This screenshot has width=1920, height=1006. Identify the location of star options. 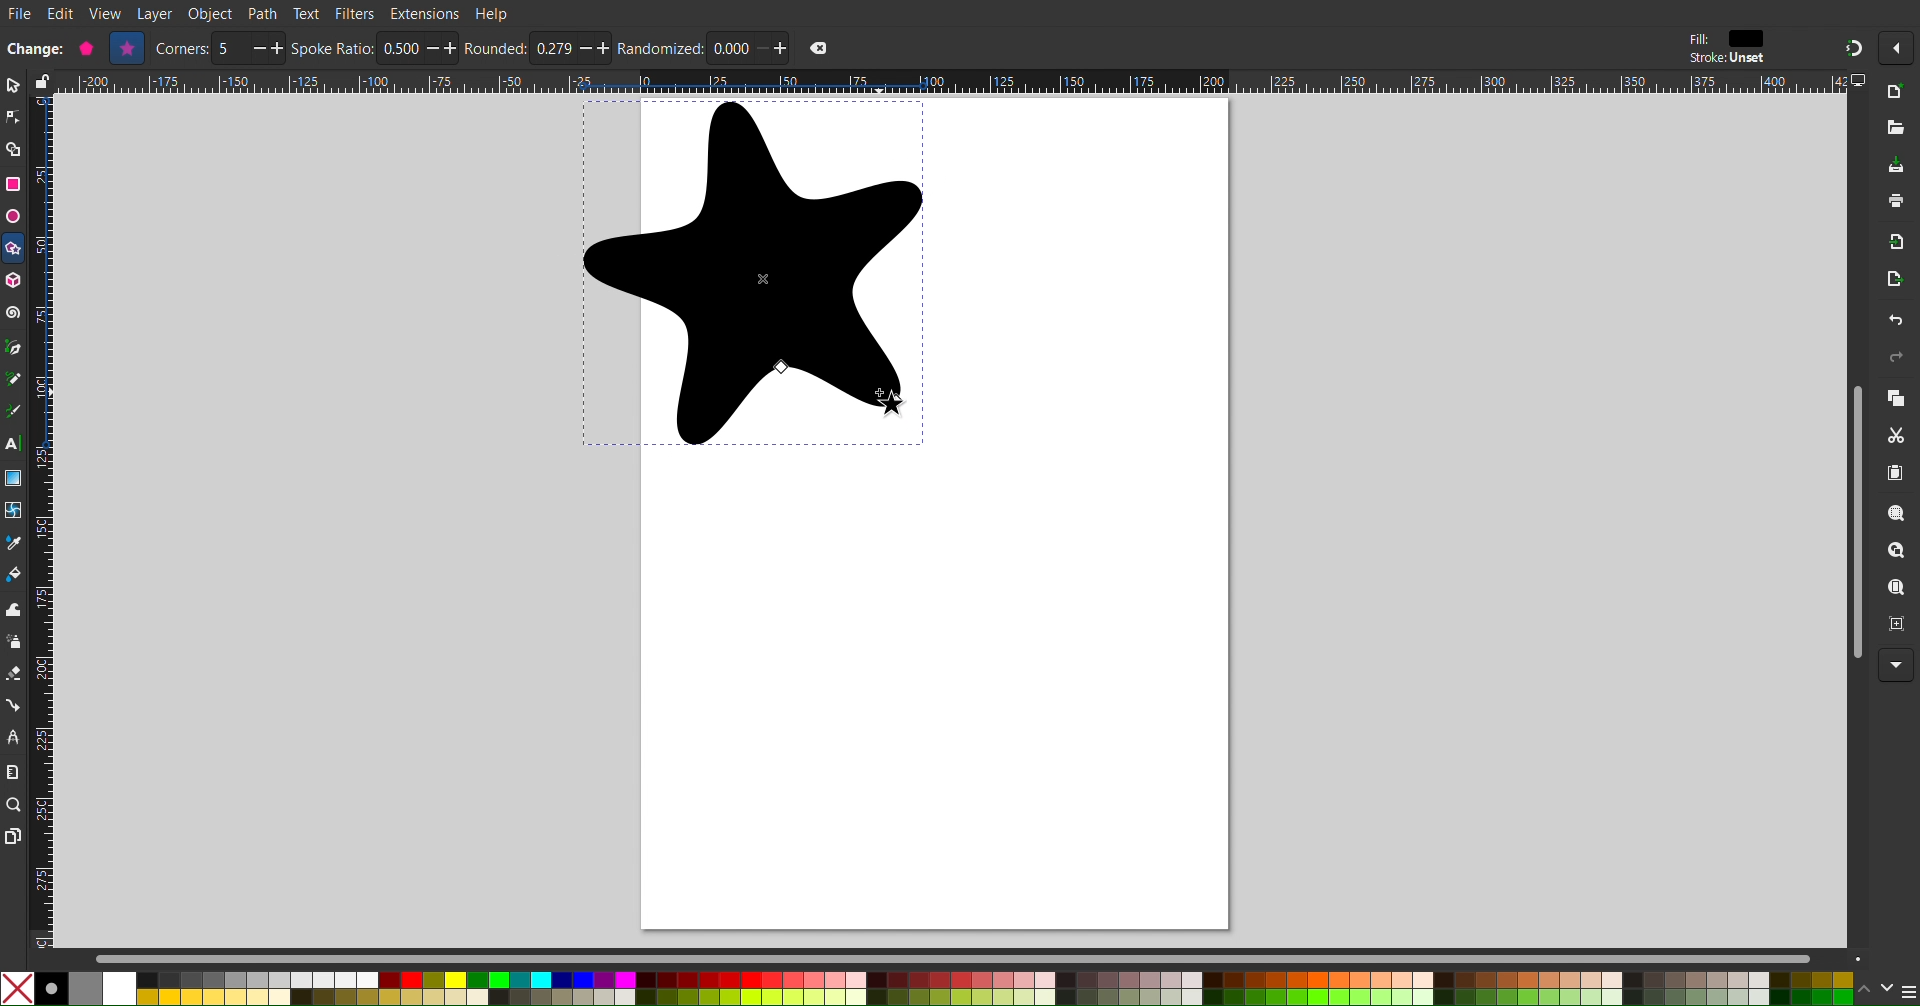
(128, 48).